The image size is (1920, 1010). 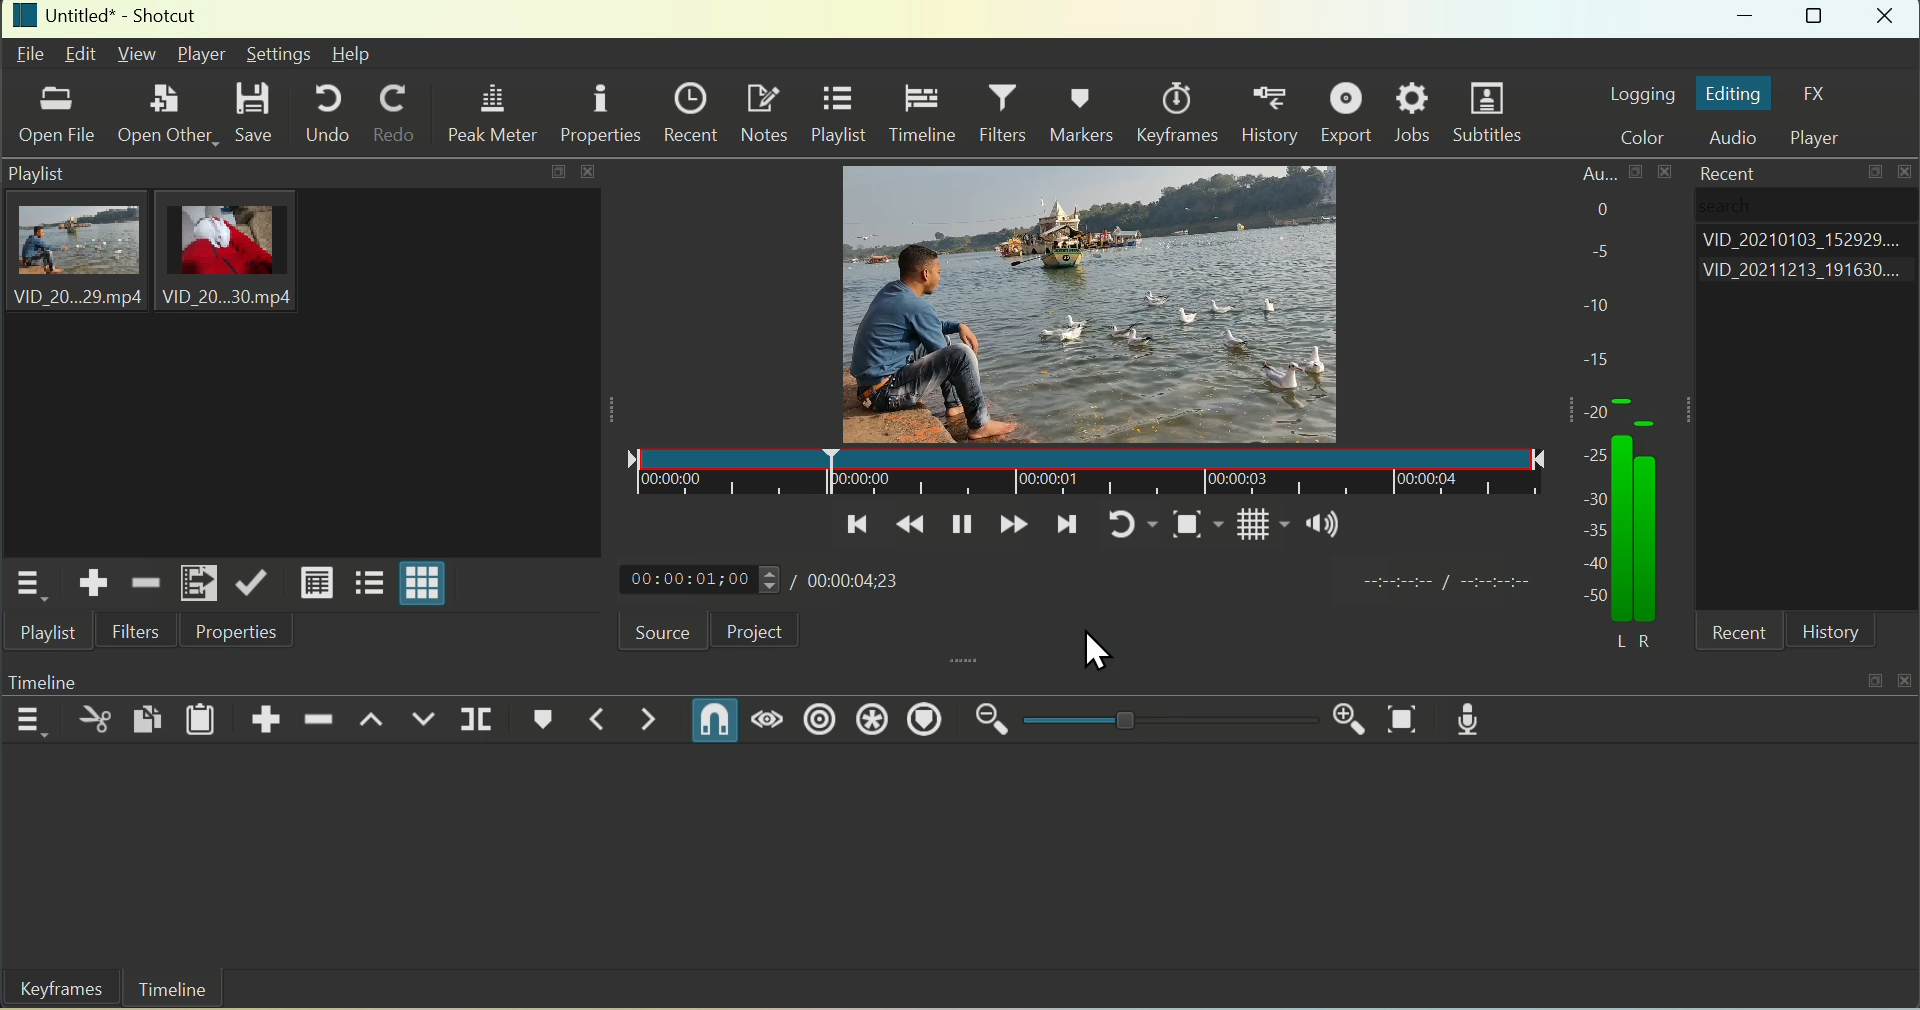 I want to click on maximize, so click(x=1873, y=679).